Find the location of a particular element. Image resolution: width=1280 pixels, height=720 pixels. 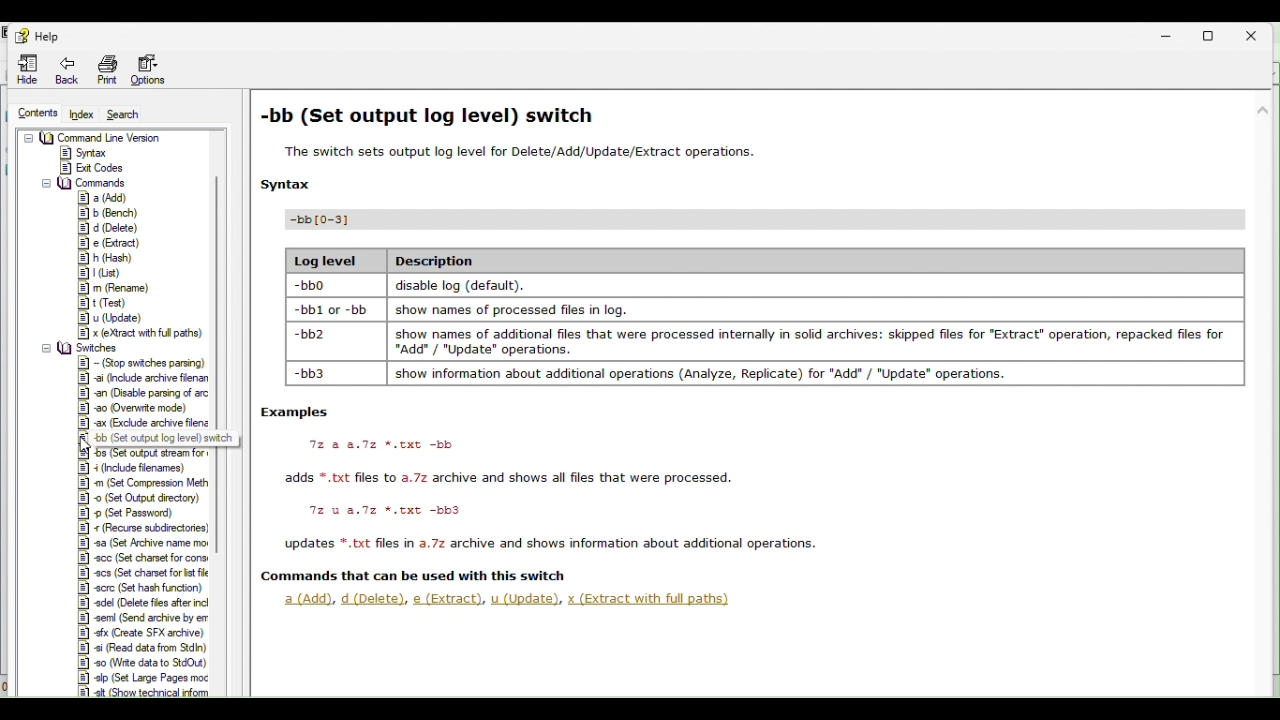

|] scc (Set charset for cons is located at coordinates (141, 558).